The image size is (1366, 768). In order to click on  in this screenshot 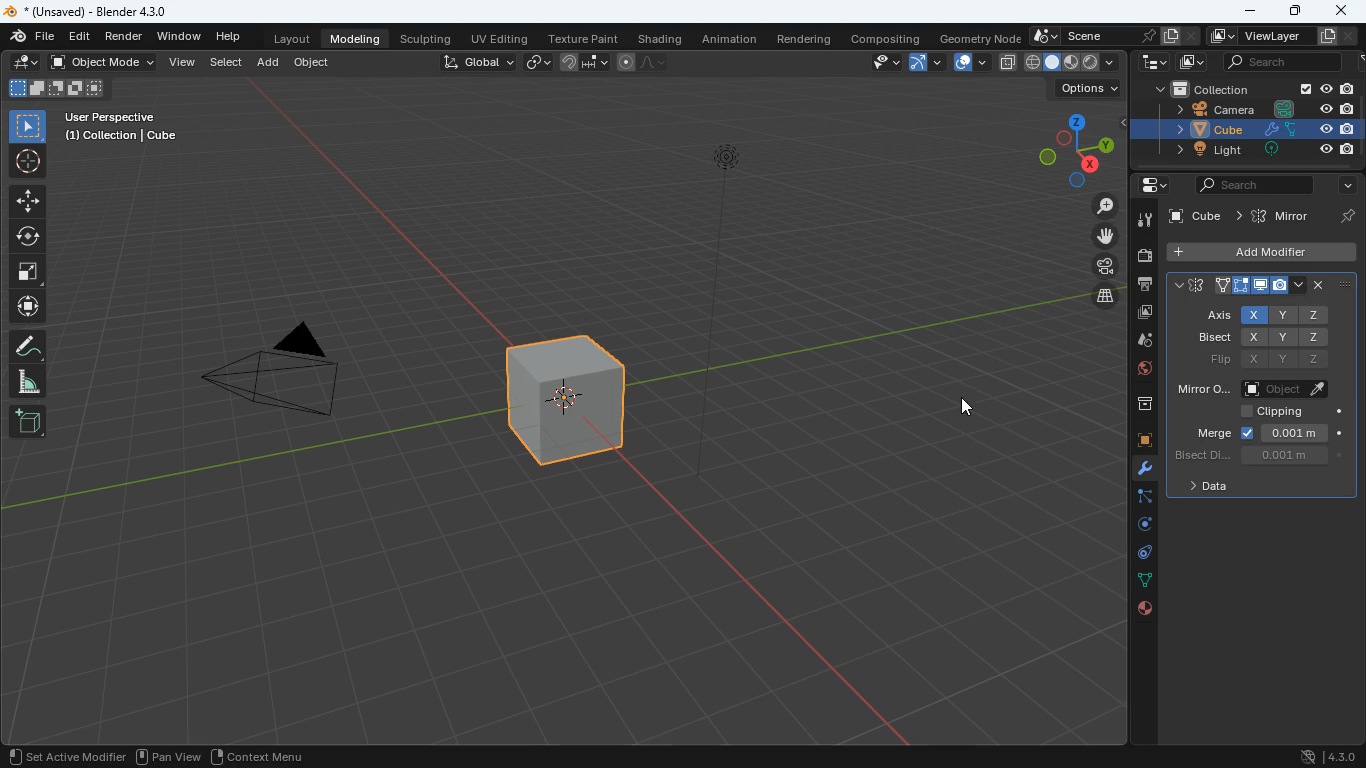, I will do `click(1347, 89)`.